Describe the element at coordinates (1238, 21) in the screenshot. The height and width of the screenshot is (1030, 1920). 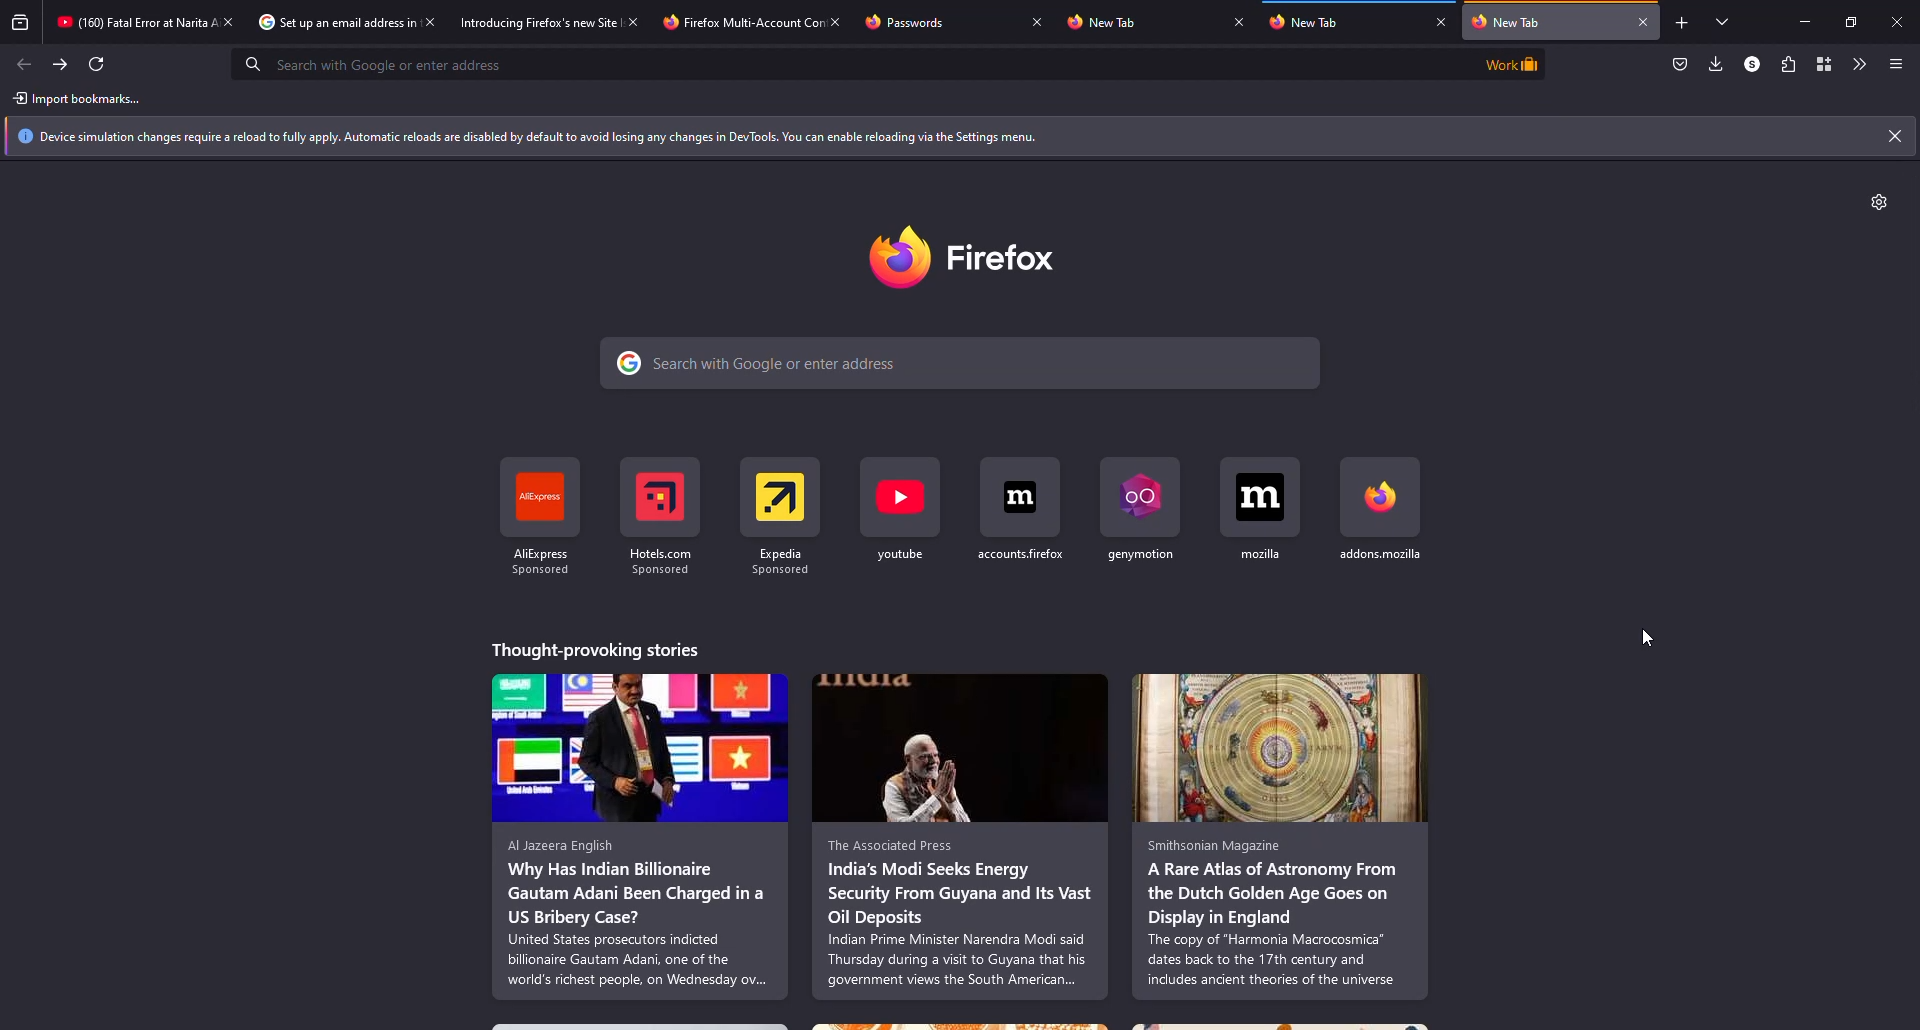
I see `close` at that location.